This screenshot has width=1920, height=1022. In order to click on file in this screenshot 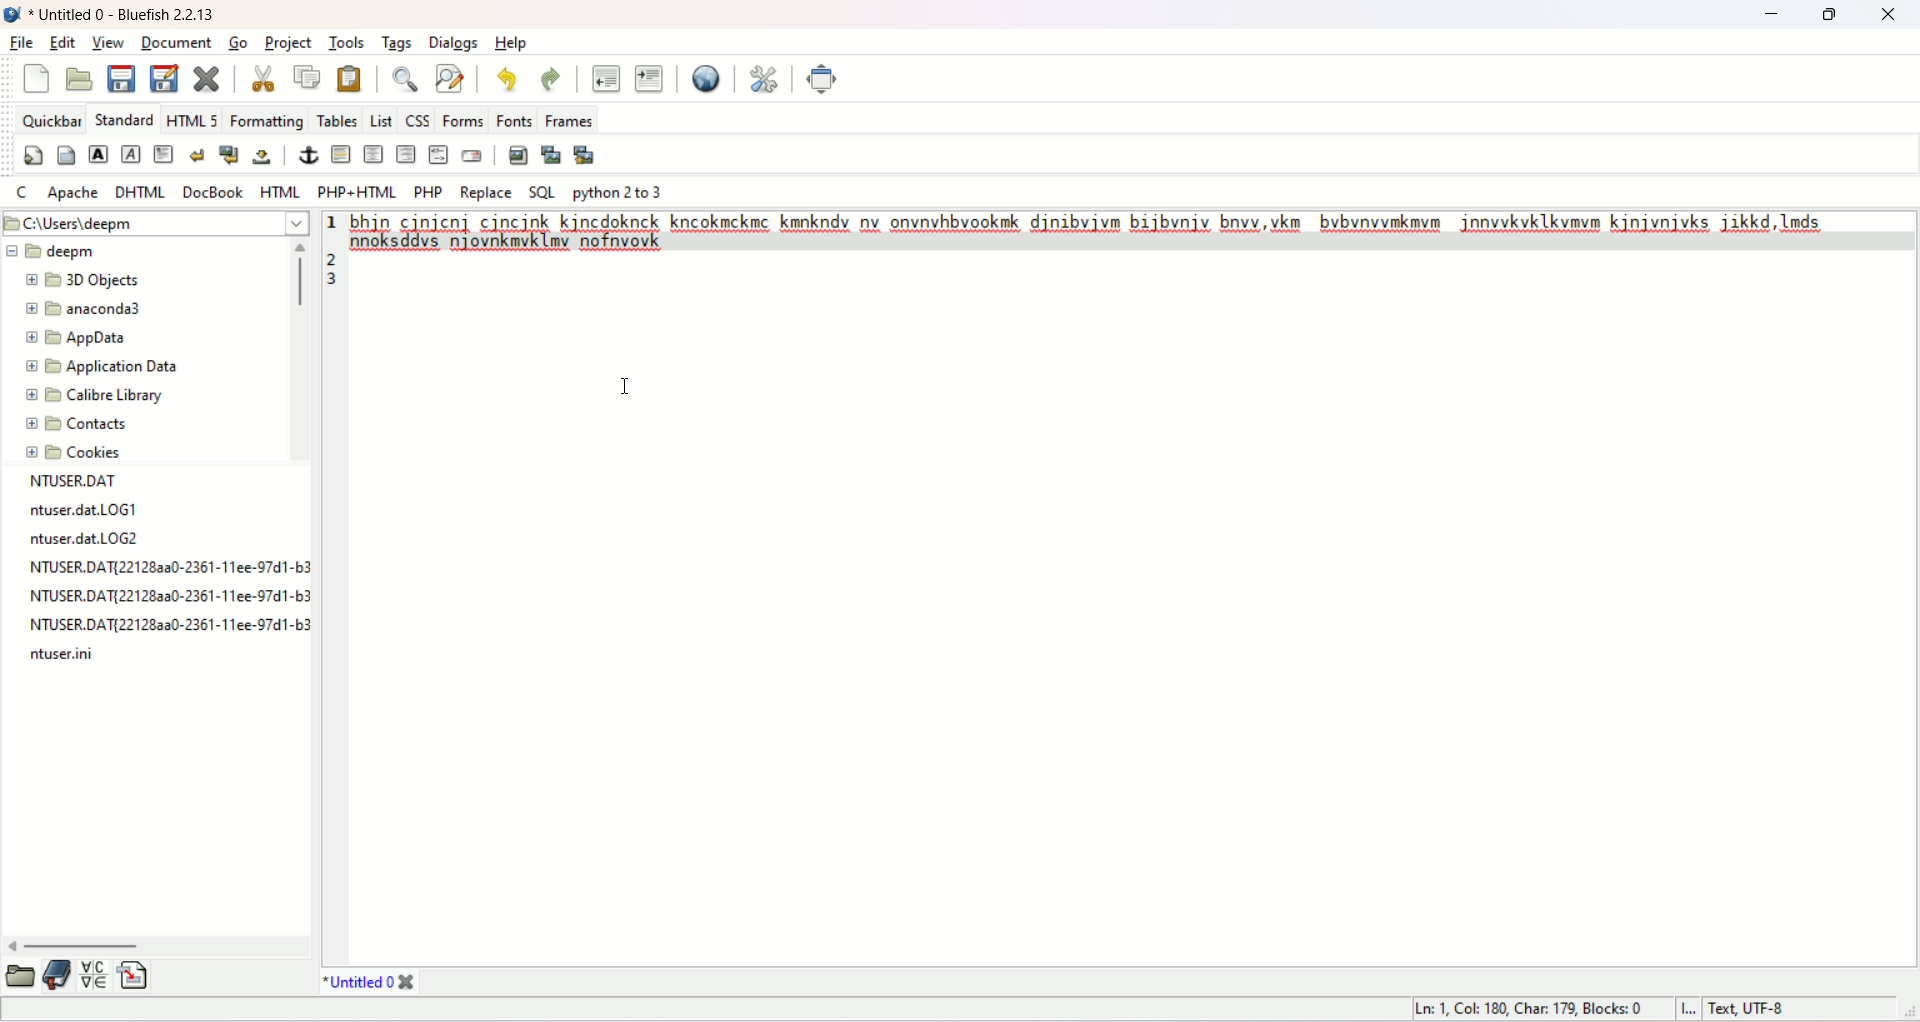, I will do `click(24, 43)`.